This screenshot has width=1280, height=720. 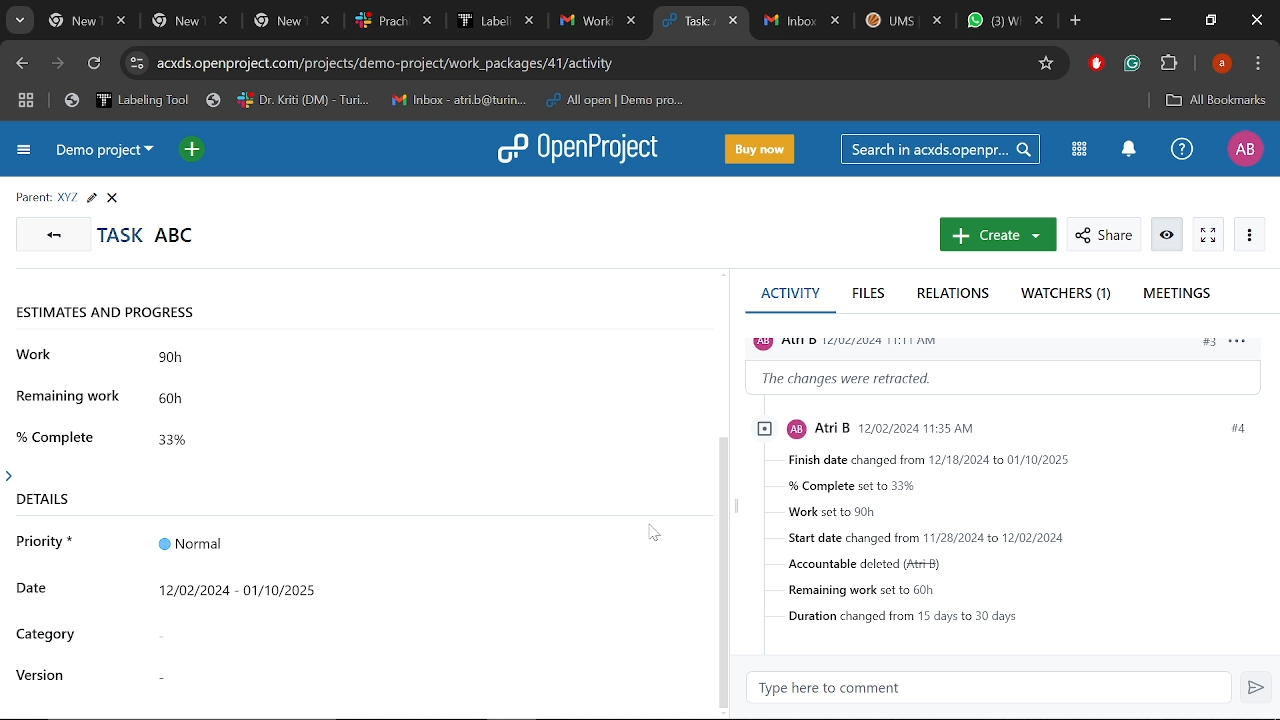 What do you see at coordinates (762, 150) in the screenshot?
I see `Buy now` at bounding box center [762, 150].